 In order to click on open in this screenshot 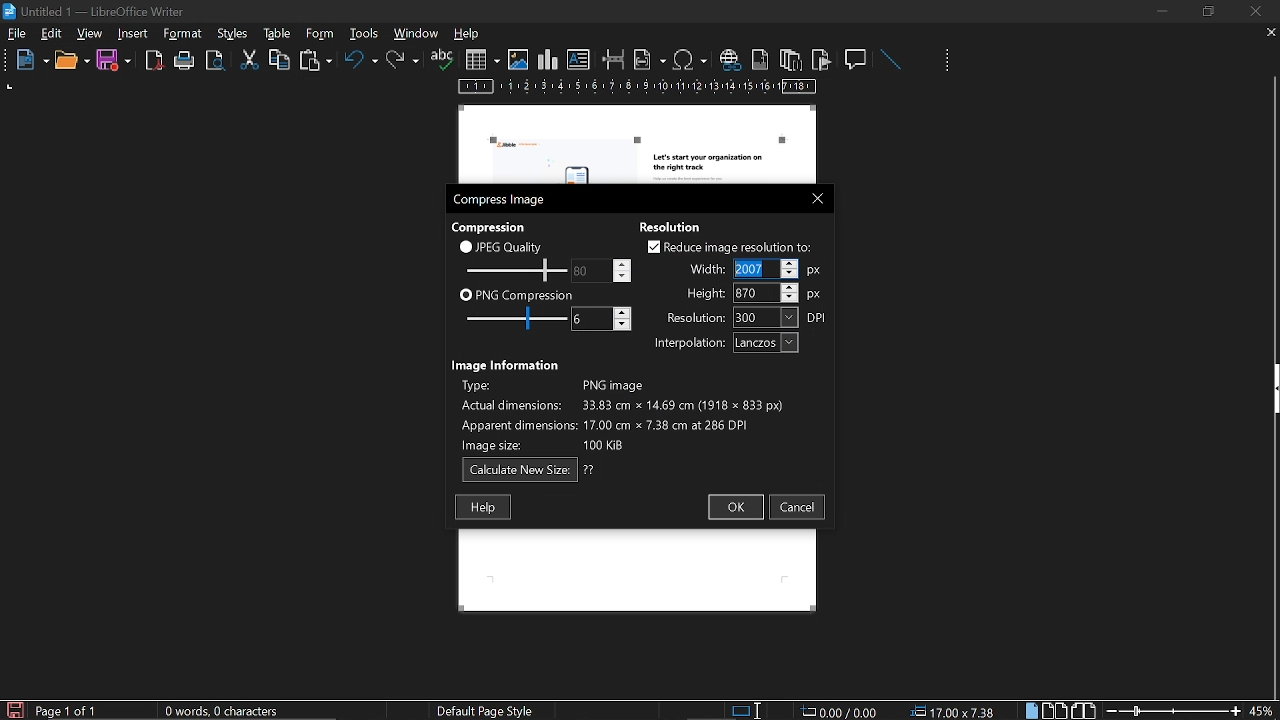, I will do `click(71, 61)`.